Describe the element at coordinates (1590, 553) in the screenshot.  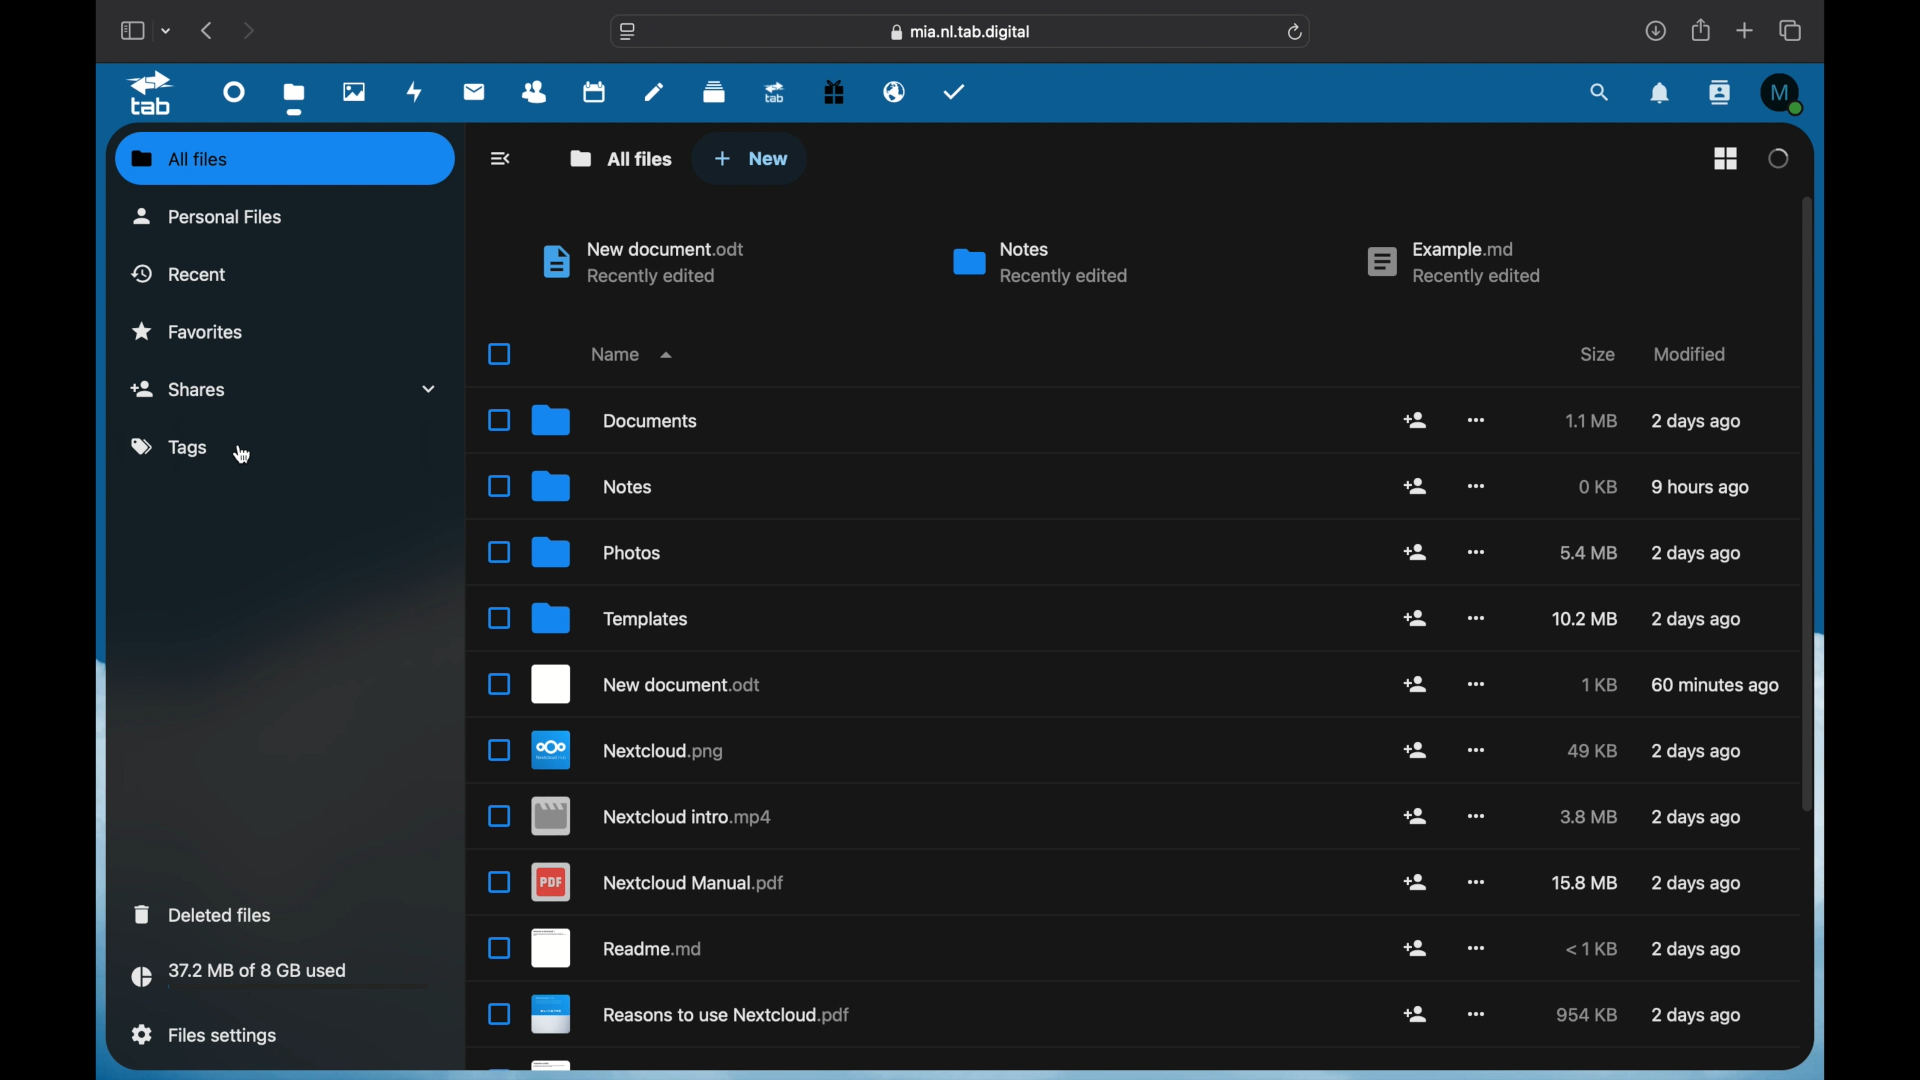
I see `size` at that location.